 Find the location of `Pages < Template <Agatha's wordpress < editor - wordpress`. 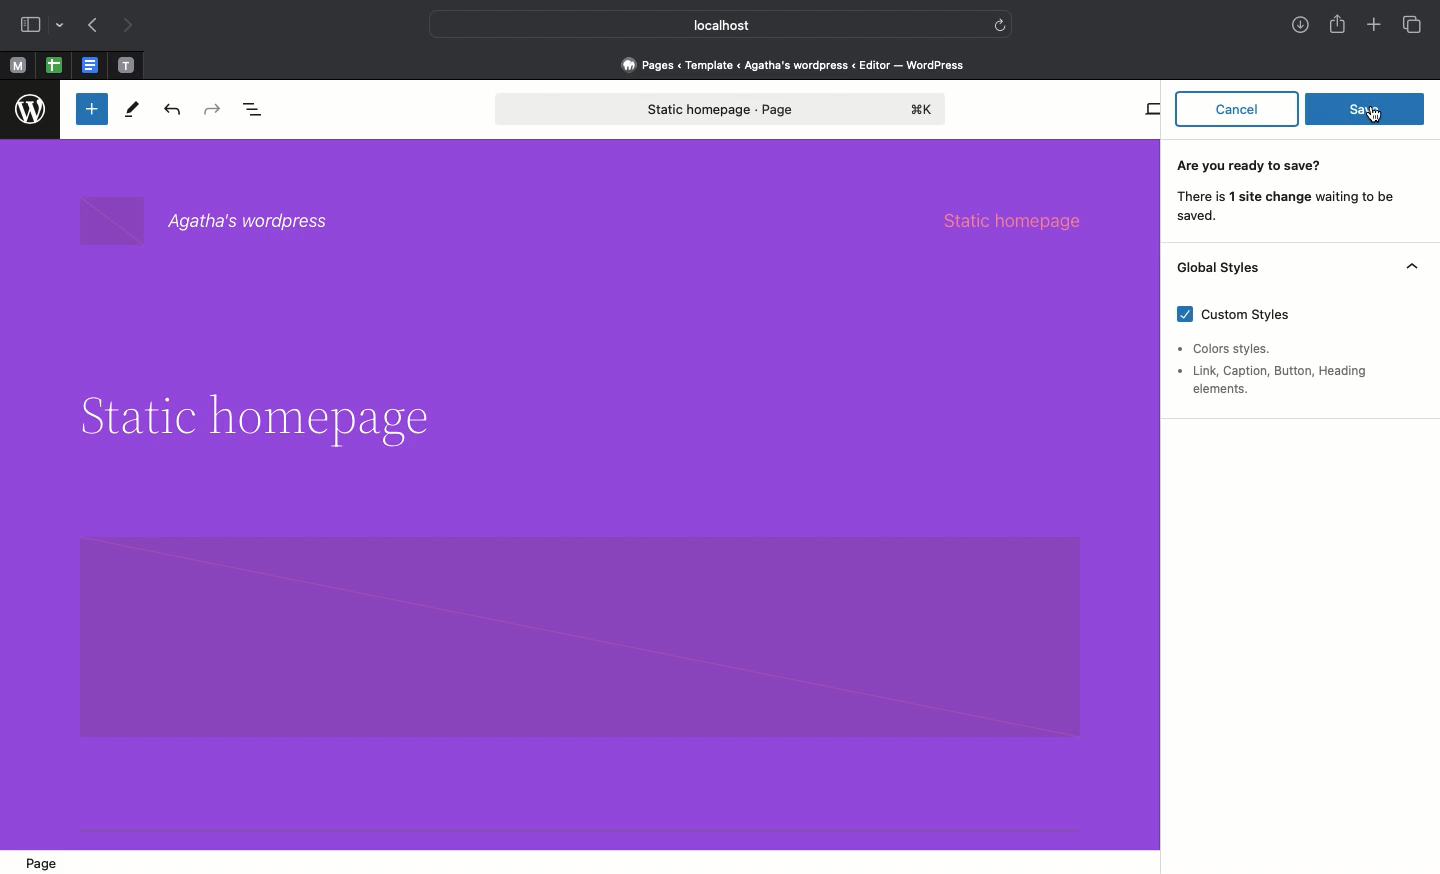

Pages < Template <Agatha's wordpress < editor - wordpress is located at coordinates (800, 64).